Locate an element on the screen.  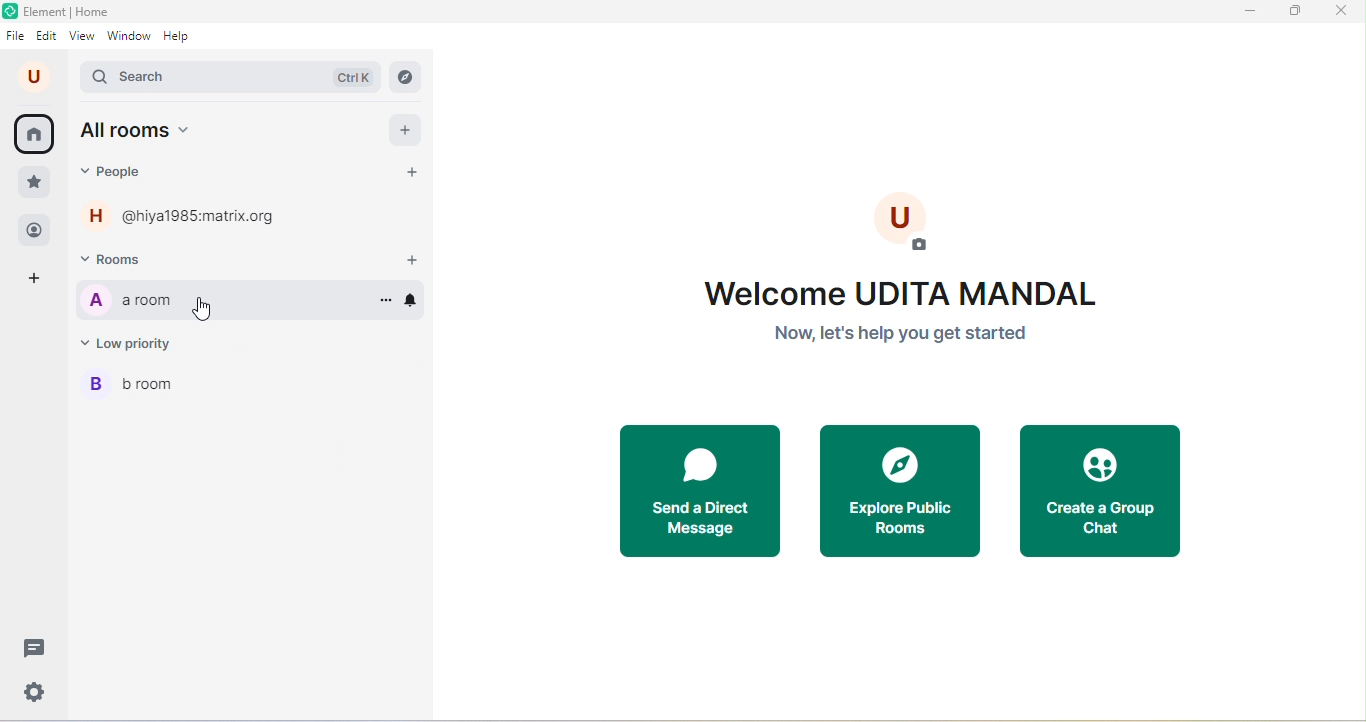
window is located at coordinates (128, 37).